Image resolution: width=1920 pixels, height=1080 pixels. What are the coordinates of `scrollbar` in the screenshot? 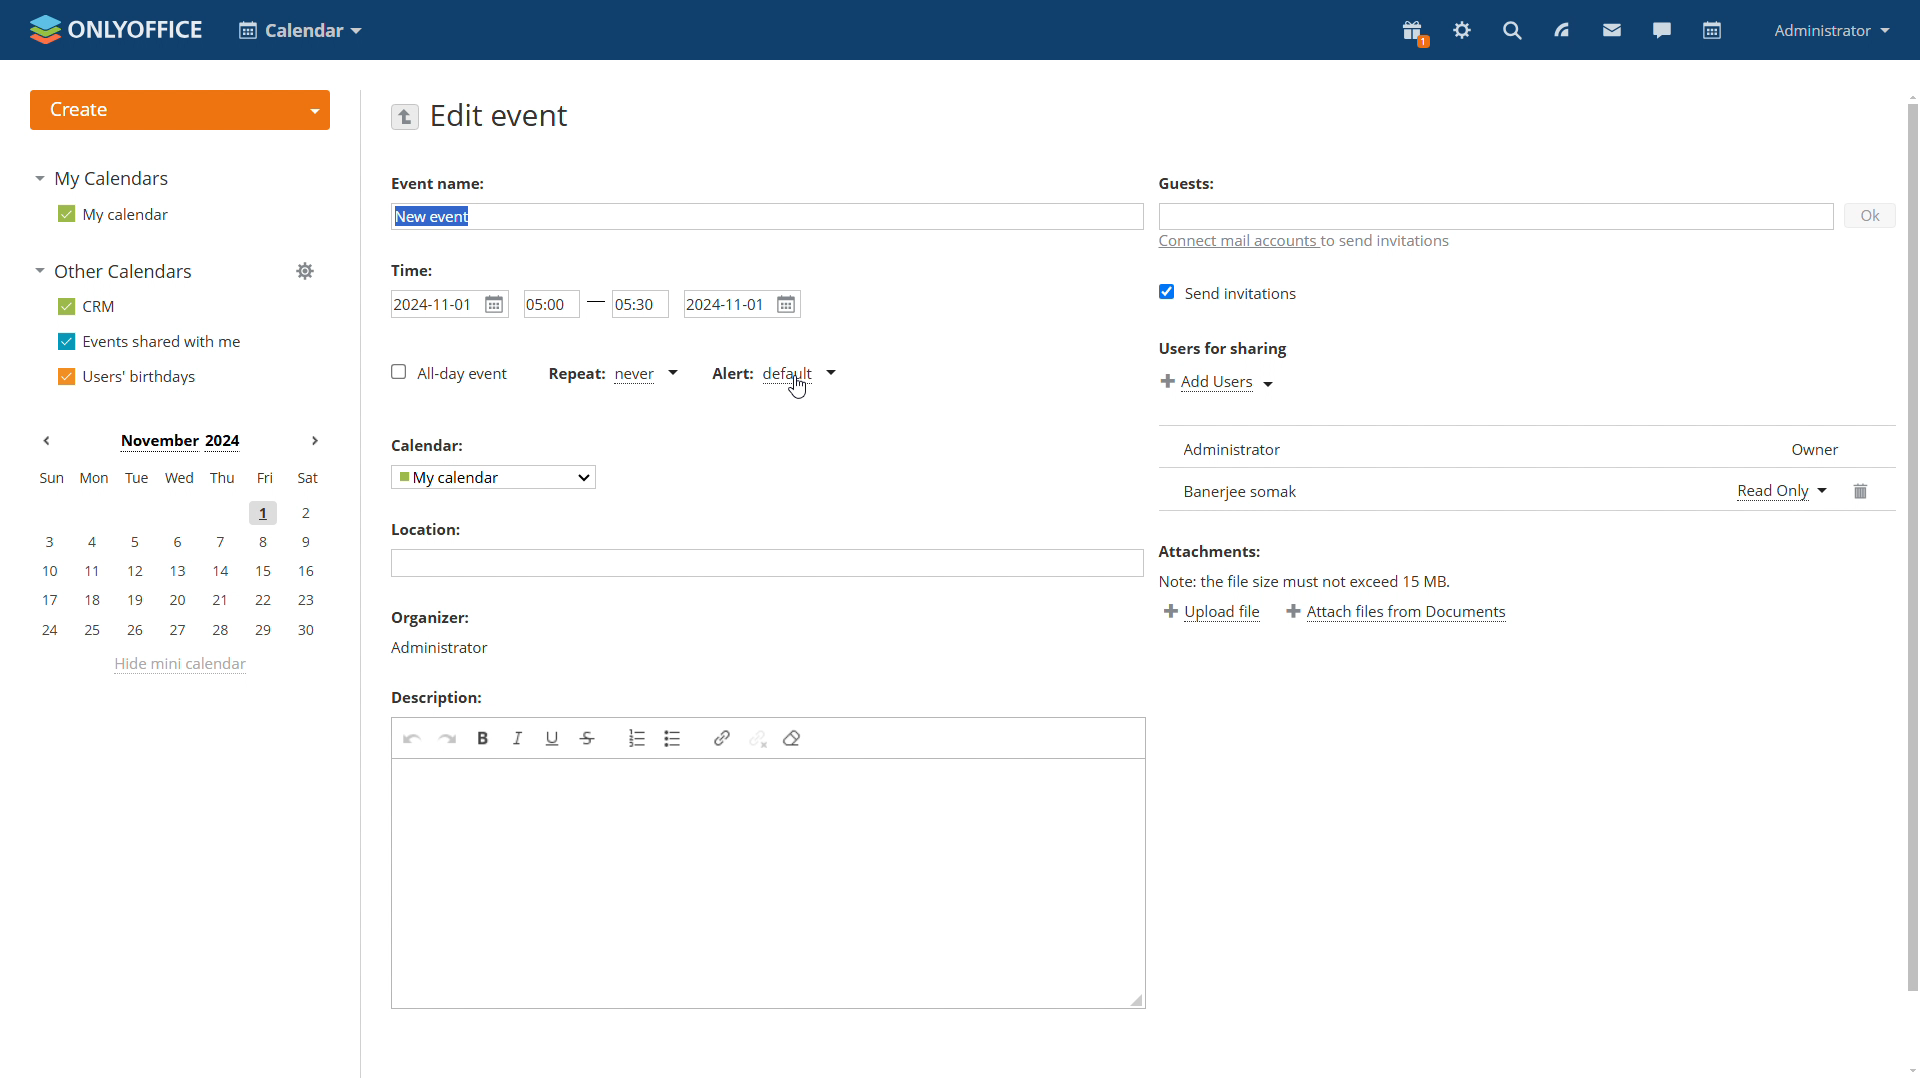 It's located at (1913, 546).